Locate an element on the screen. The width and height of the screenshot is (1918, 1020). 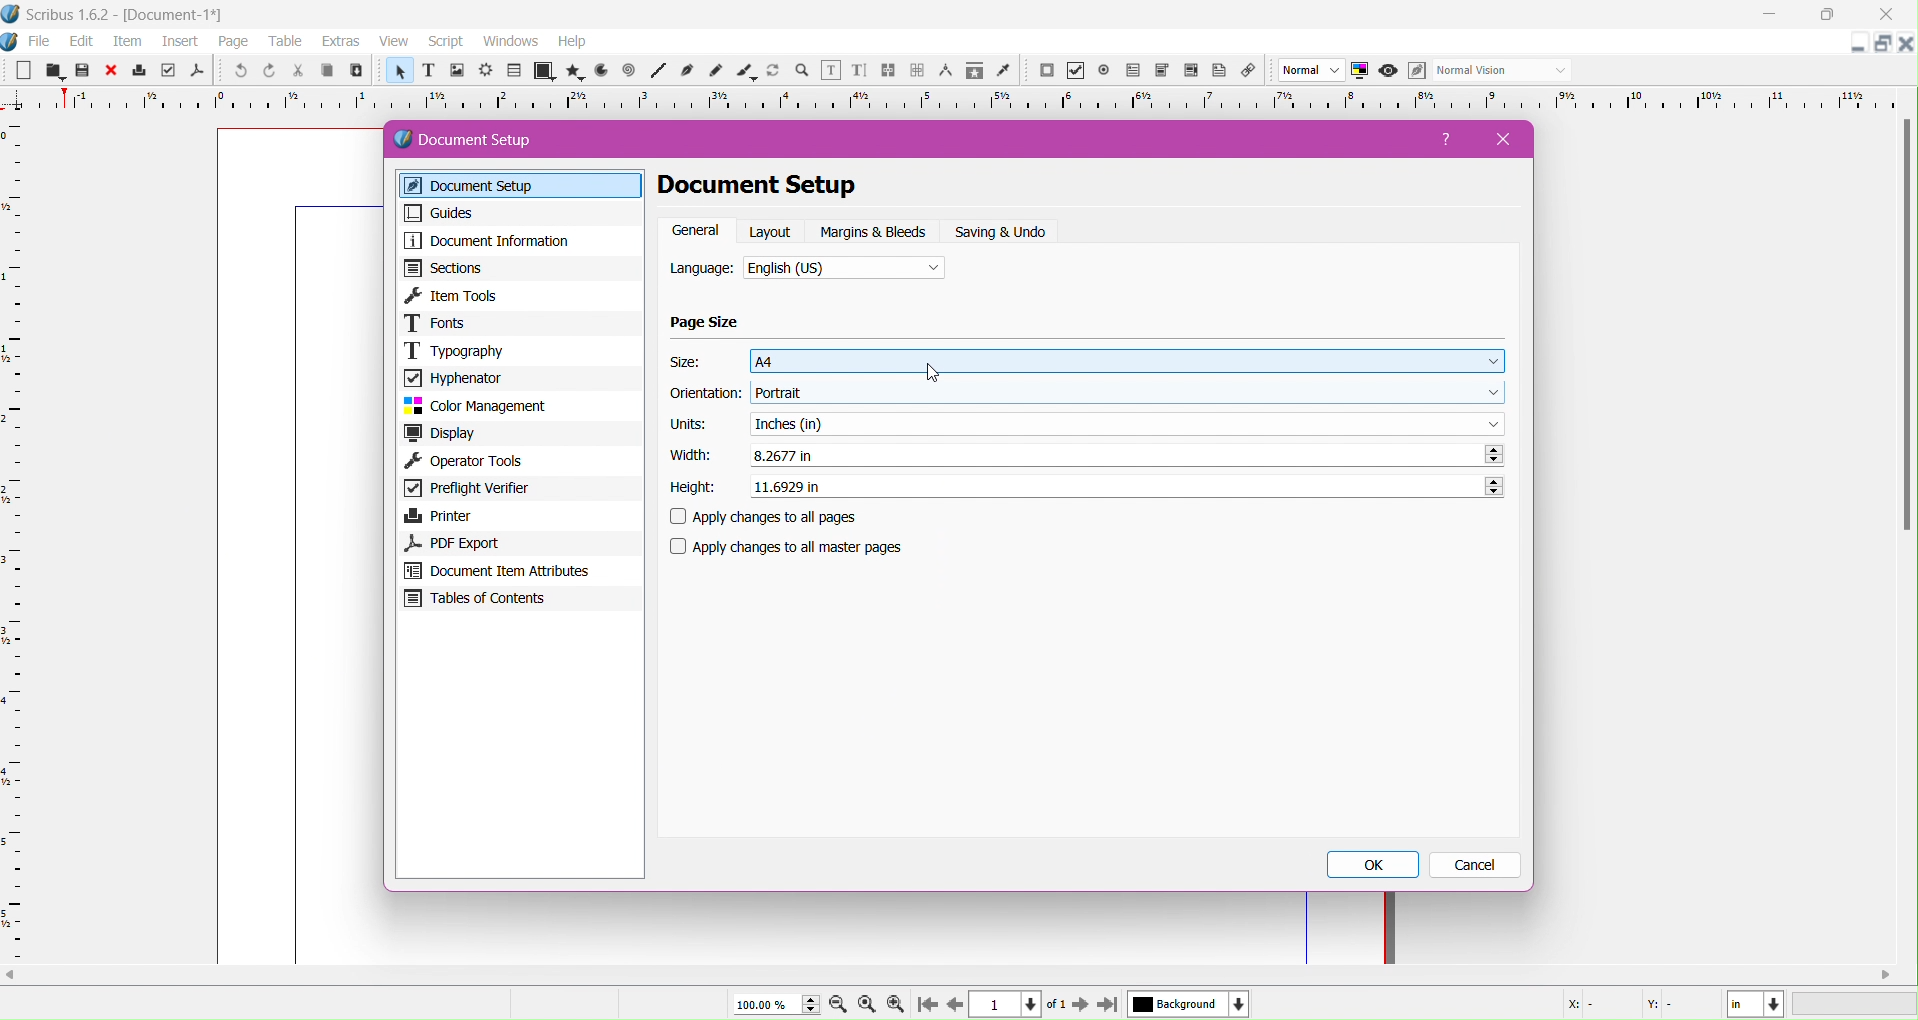
copy is located at coordinates (324, 72).